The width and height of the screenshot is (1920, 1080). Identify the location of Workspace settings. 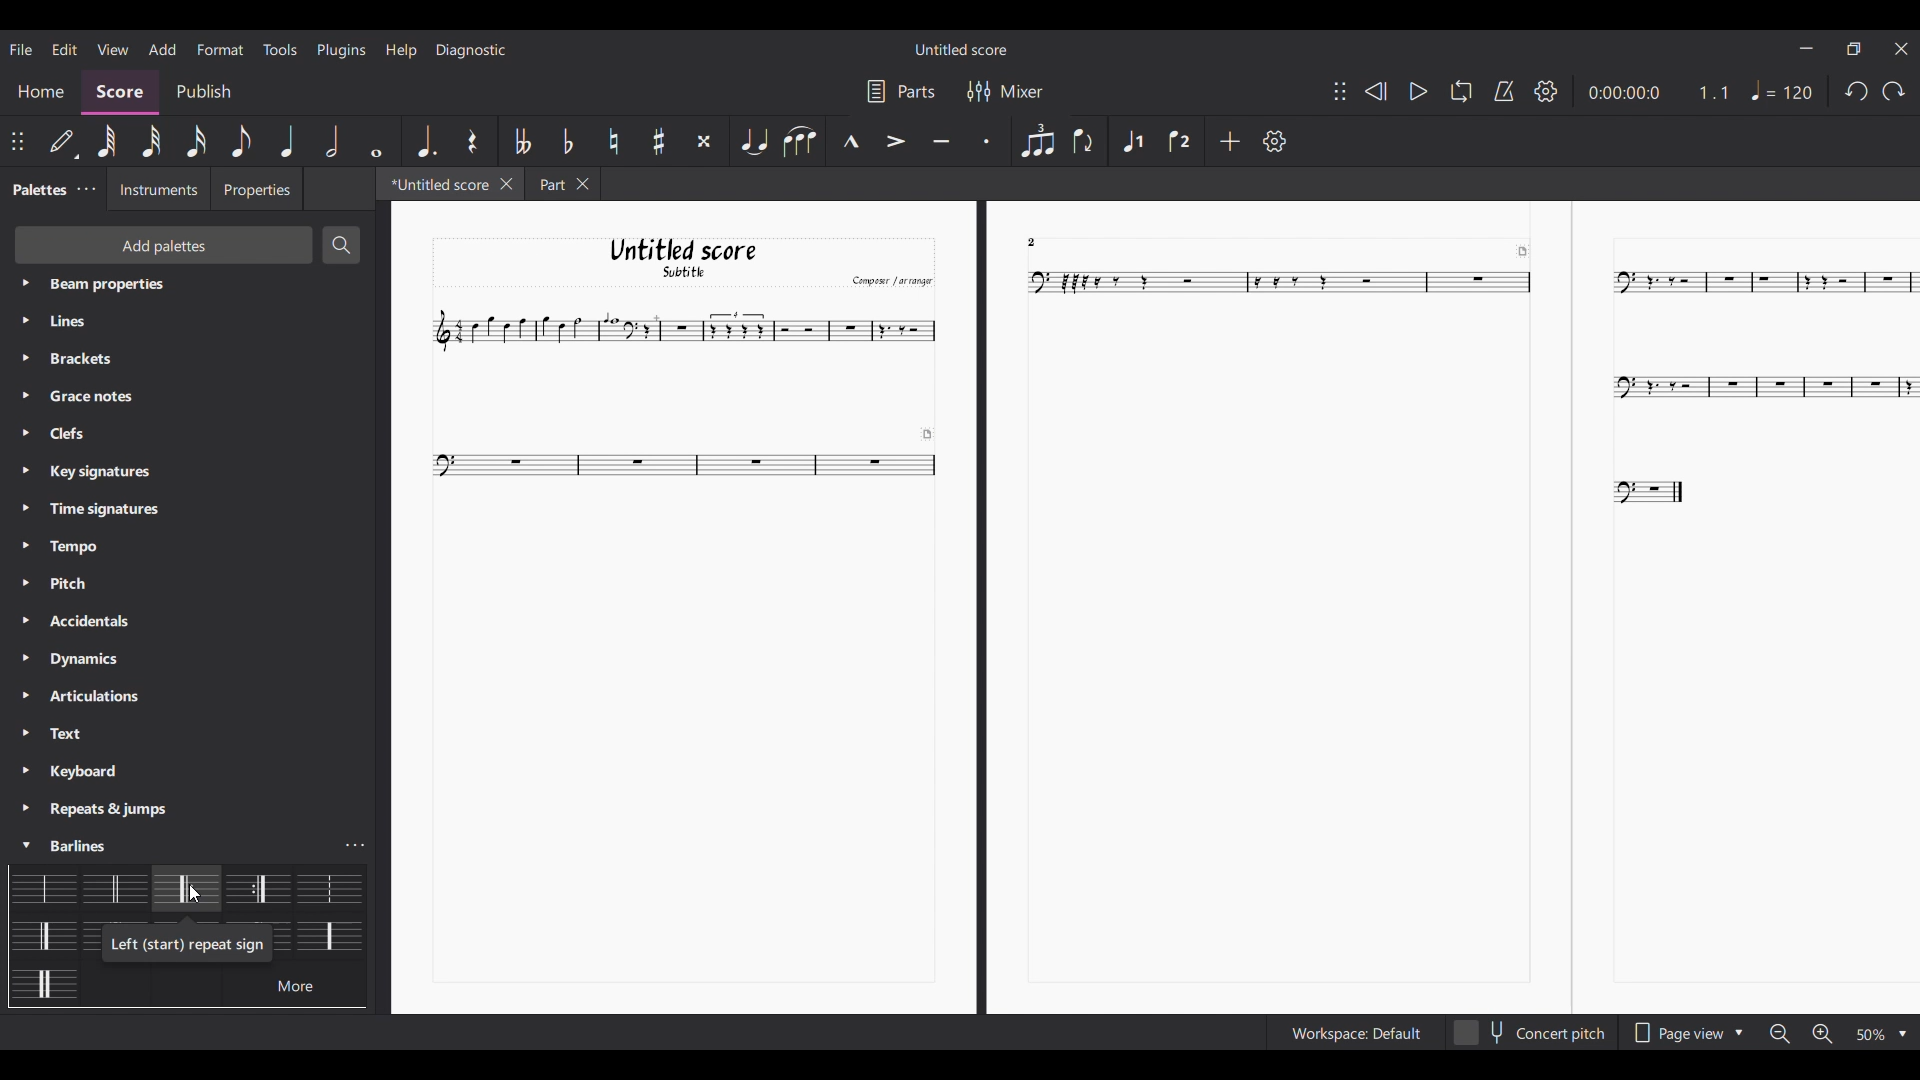
(1354, 1033).